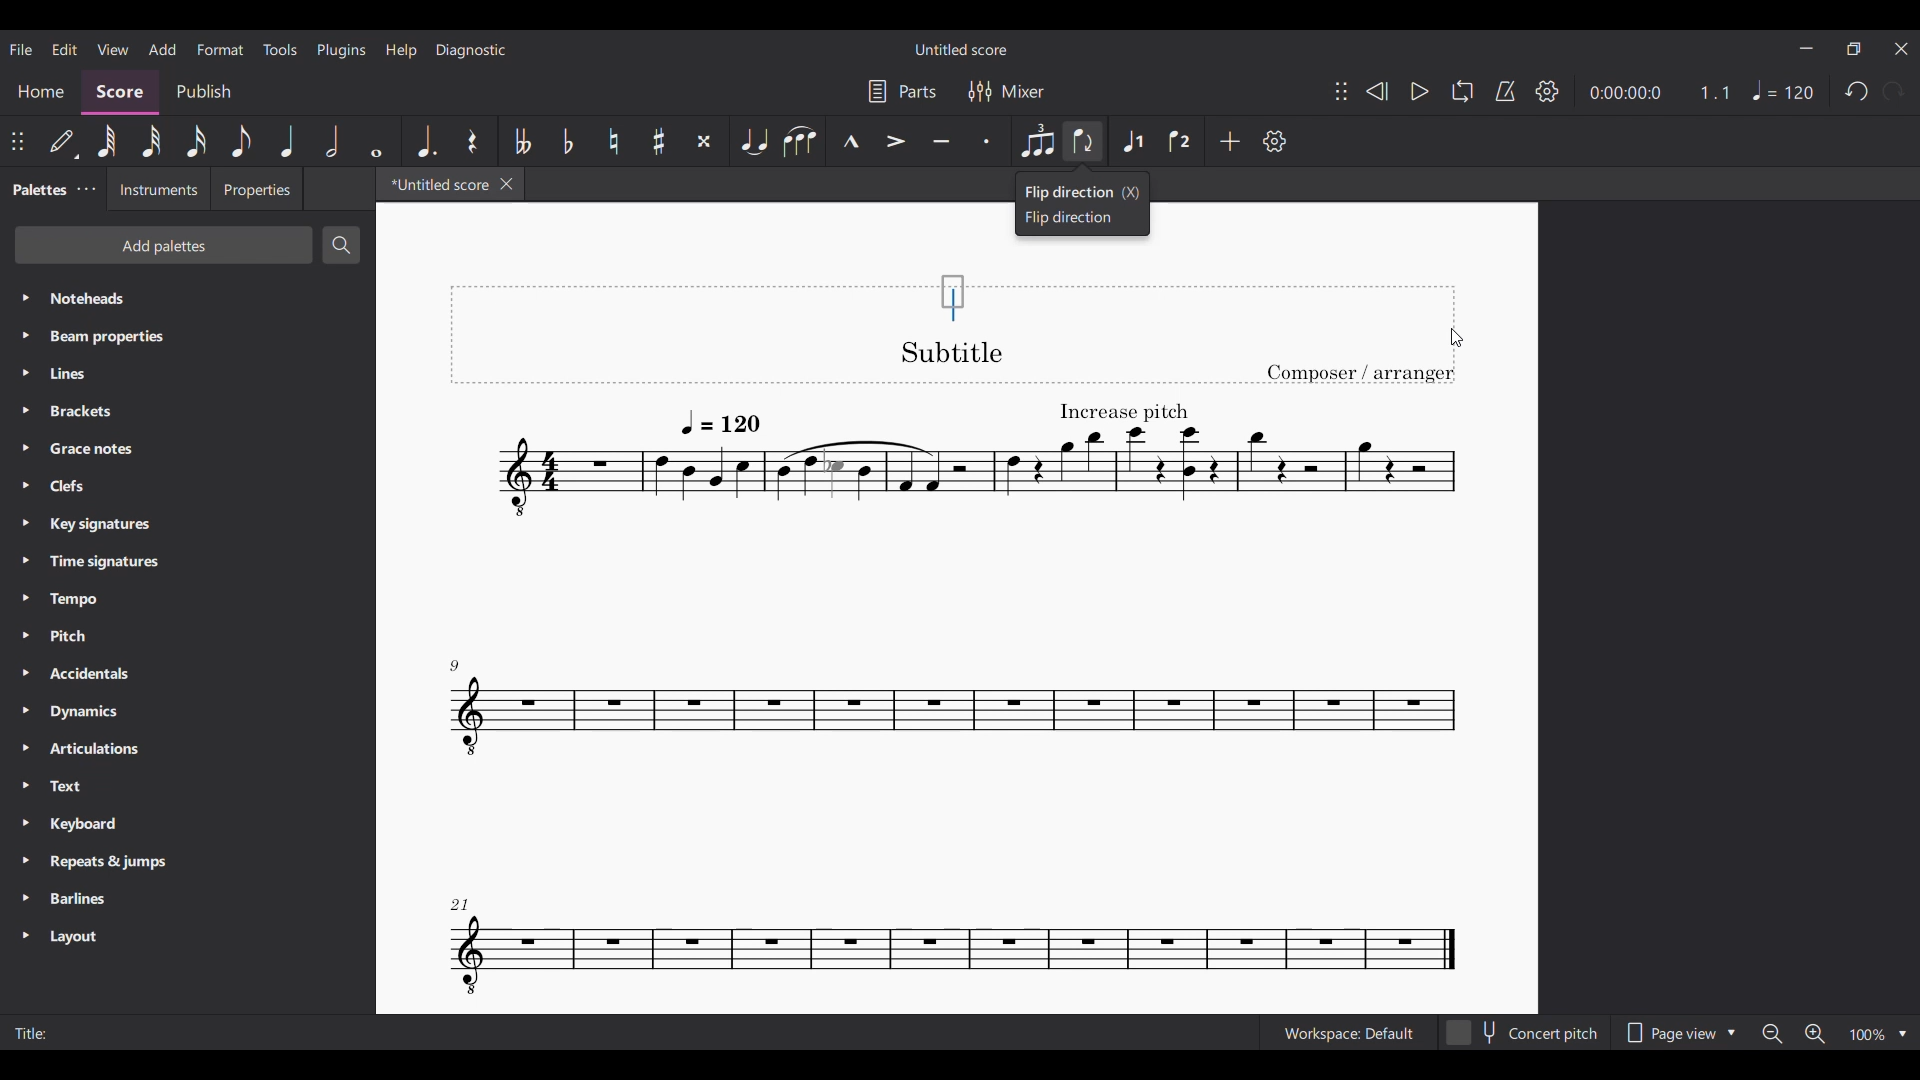 This screenshot has width=1920, height=1080. I want to click on Search, so click(341, 244).